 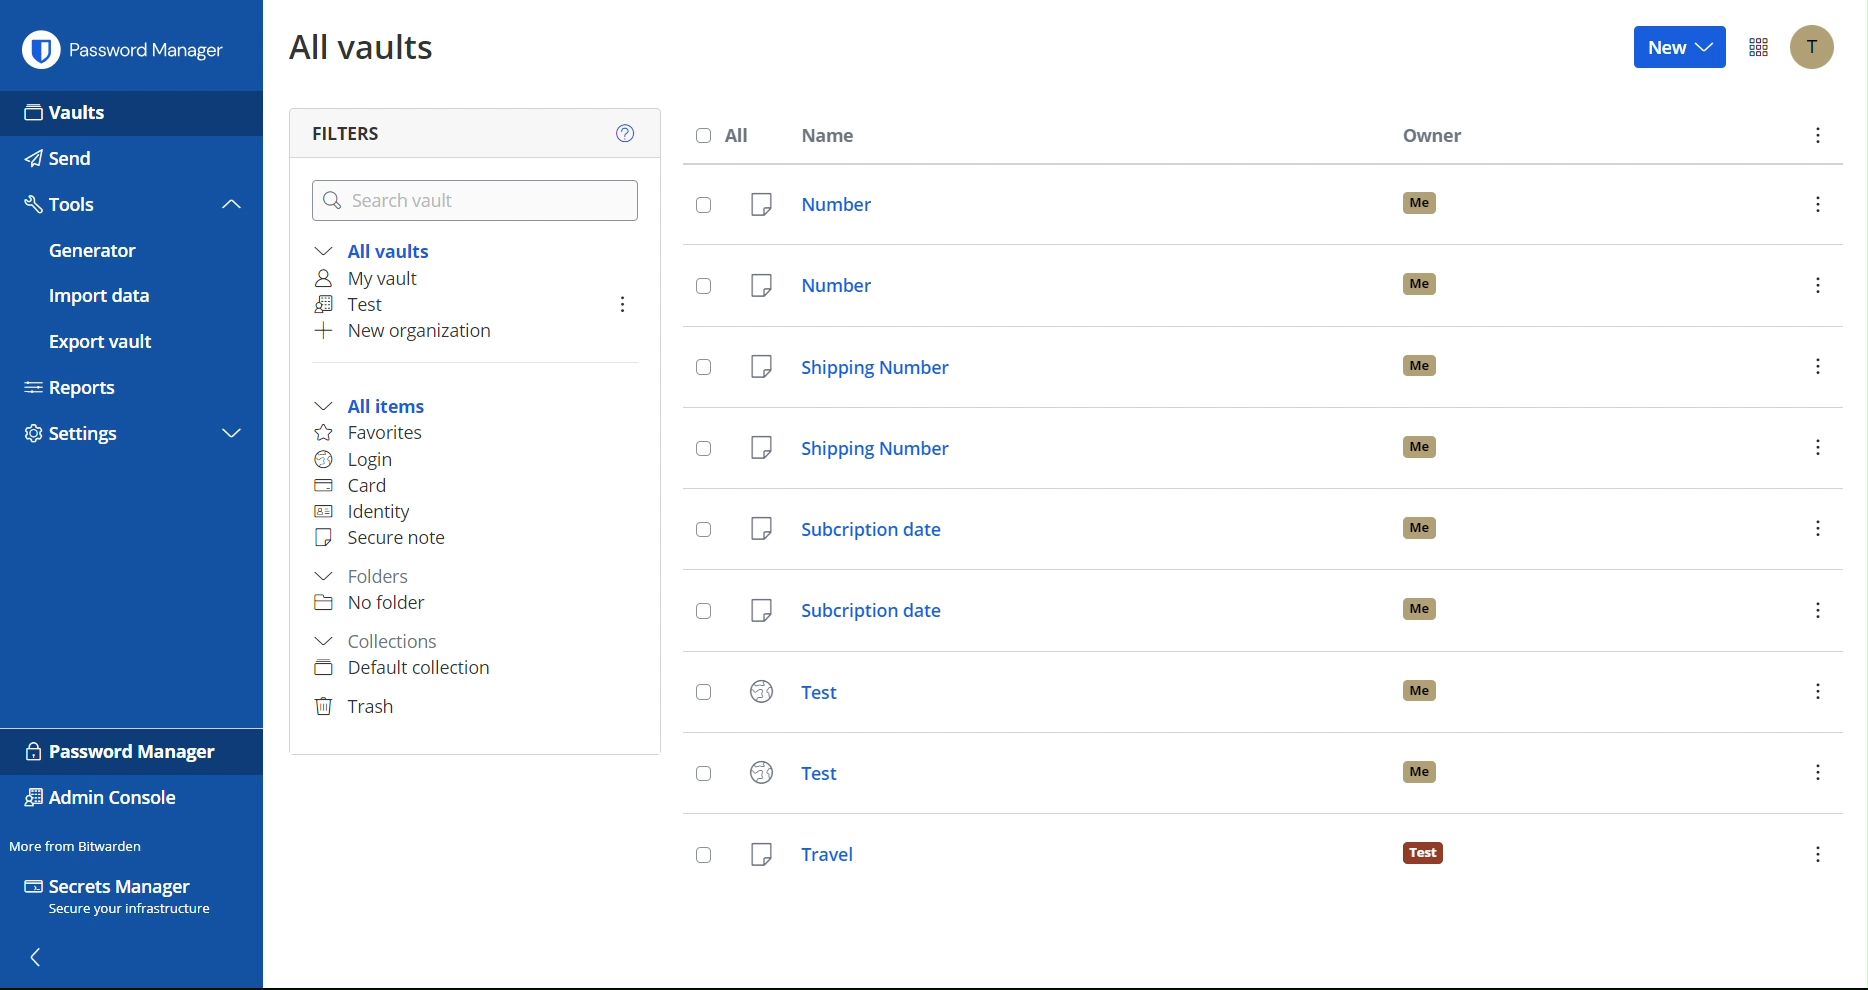 I want to click on More Options, so click(x=1759, y=48).